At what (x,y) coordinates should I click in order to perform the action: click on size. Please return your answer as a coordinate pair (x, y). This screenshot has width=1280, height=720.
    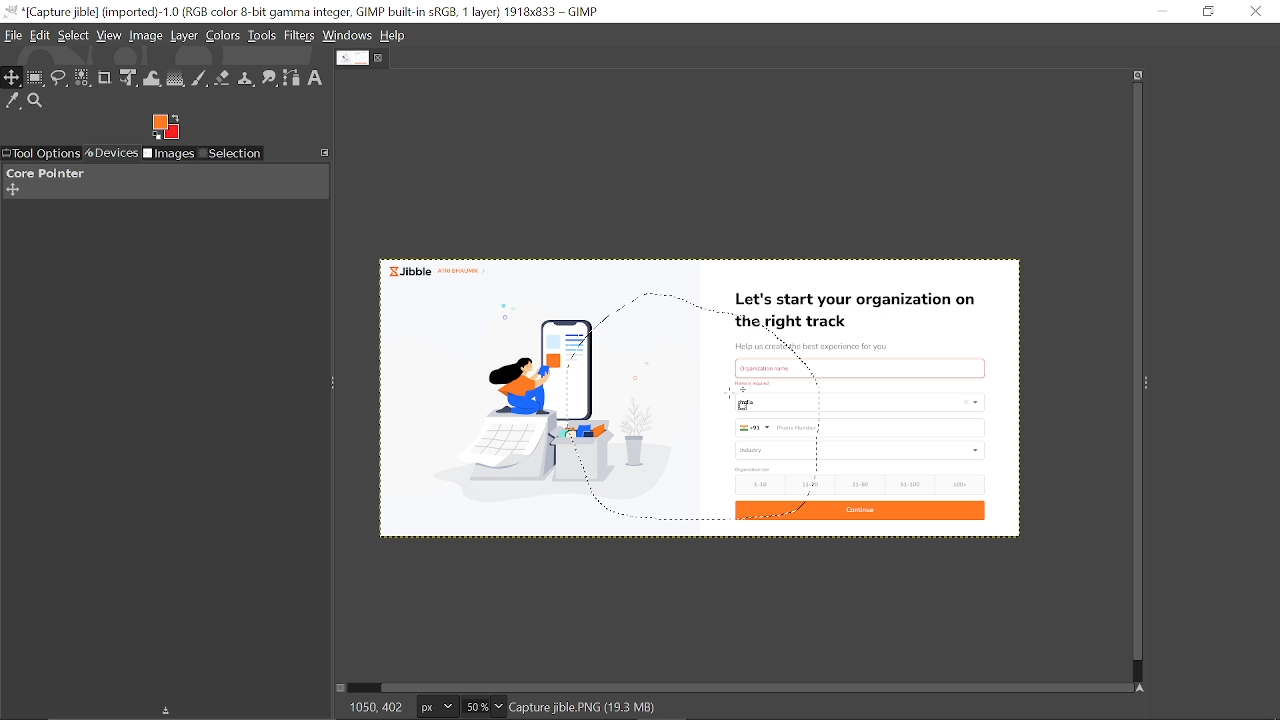
    Looking at the image, I should click on (754, 469).